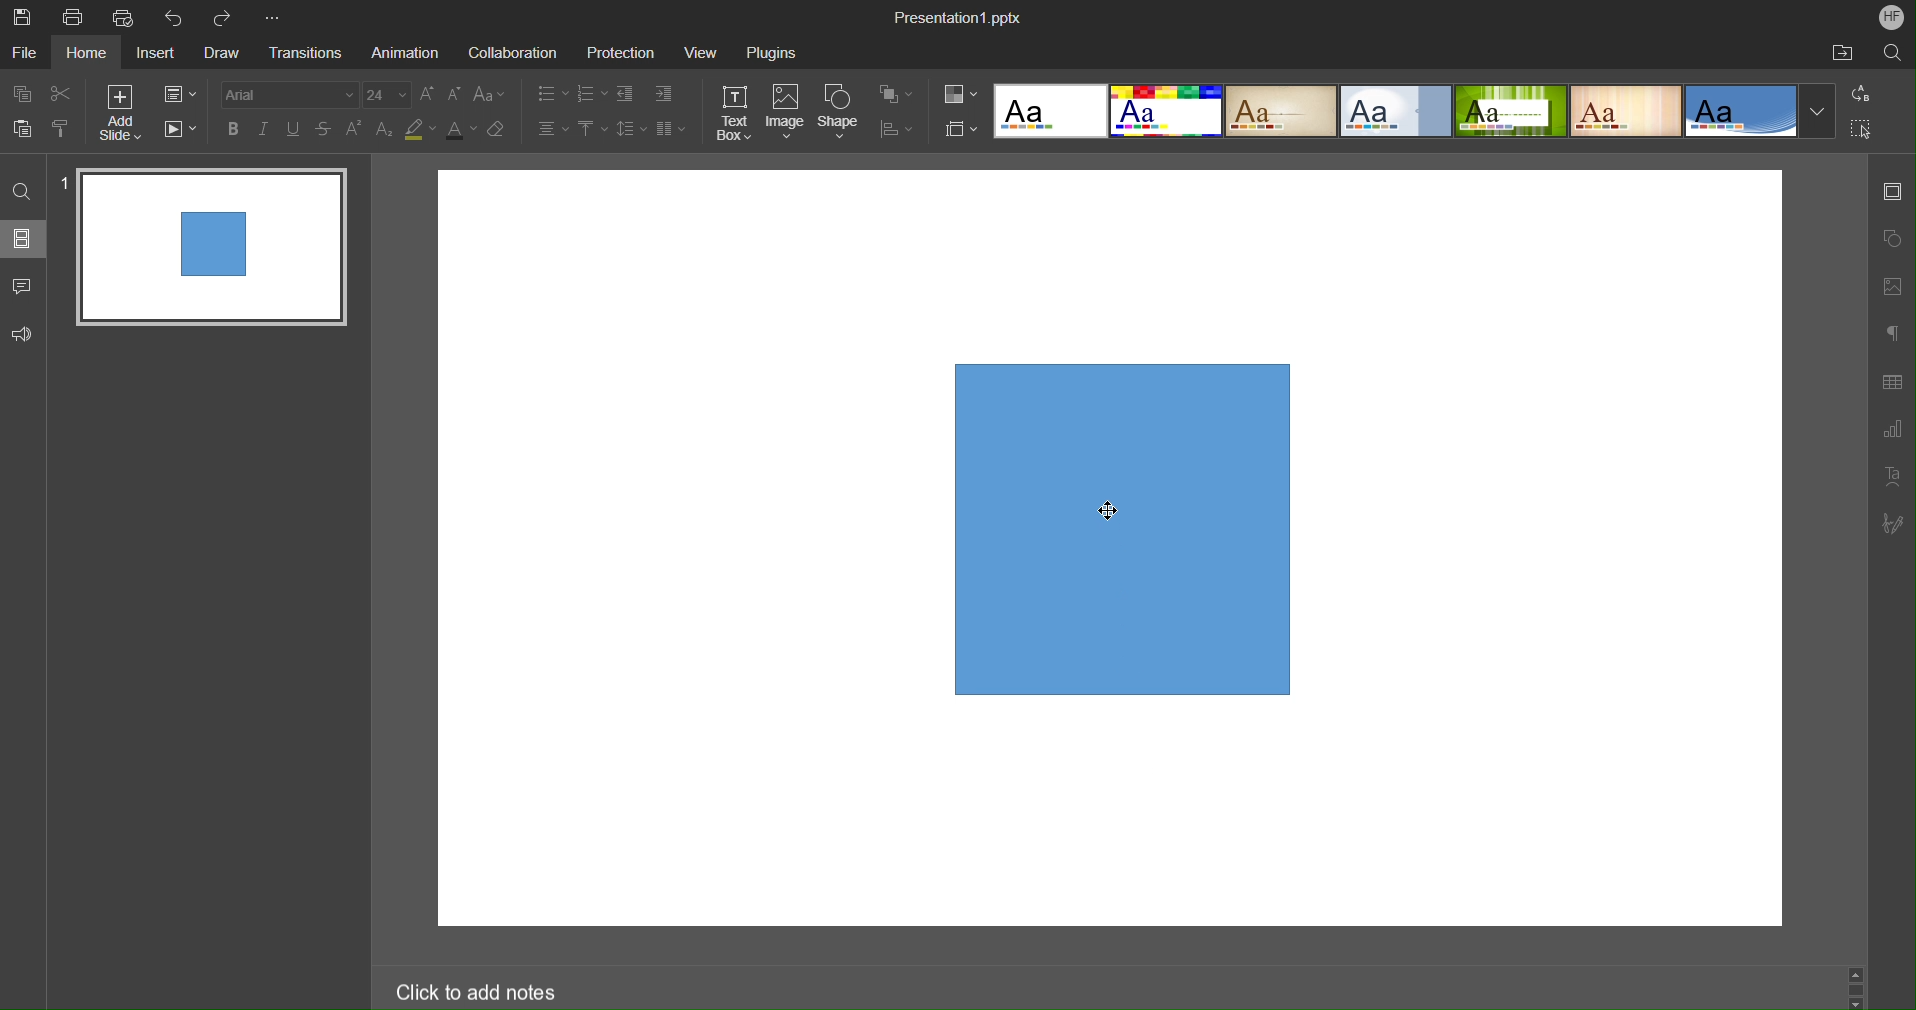 The width and height of the screenshot is (1916, 1010). What do you see at coordinates (1894, 188) in the screenshot?
I see `Slide Settings` at bounding box center [1894, 188].